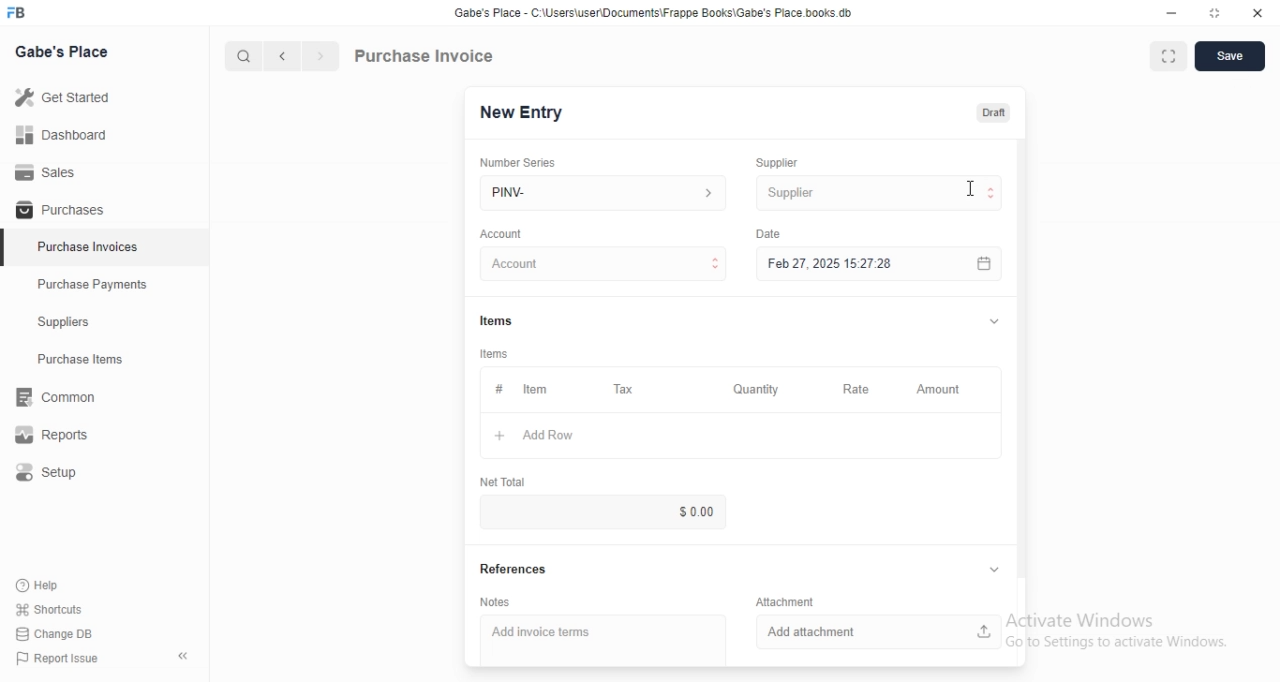  I want to click on Add Row, so click(741, 435).